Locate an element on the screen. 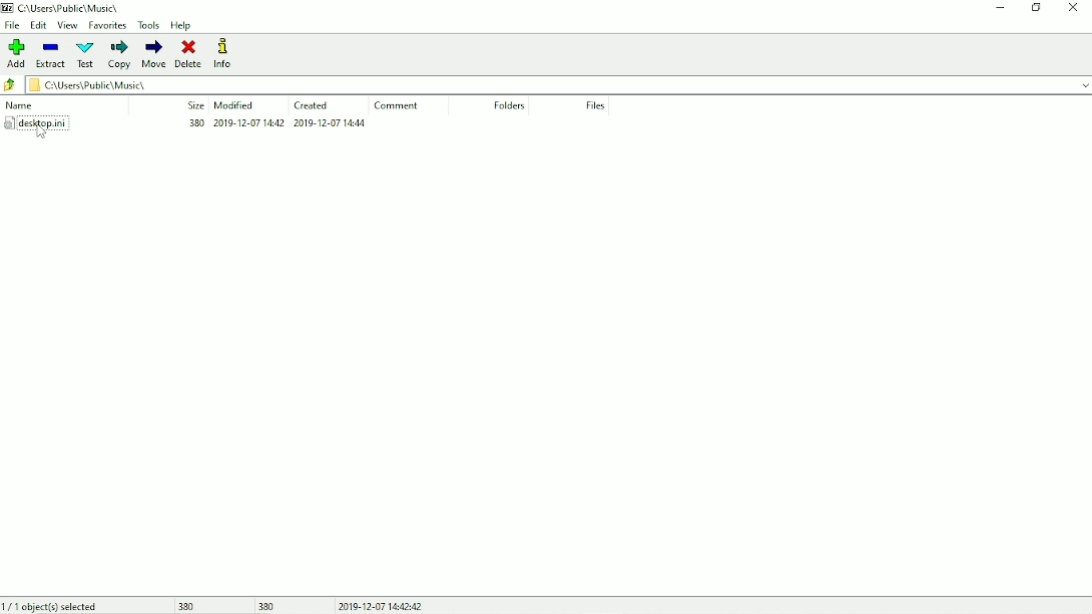 The width and height of the screenshot is (1092, 614). Comment is located at coordinates (398, 106).